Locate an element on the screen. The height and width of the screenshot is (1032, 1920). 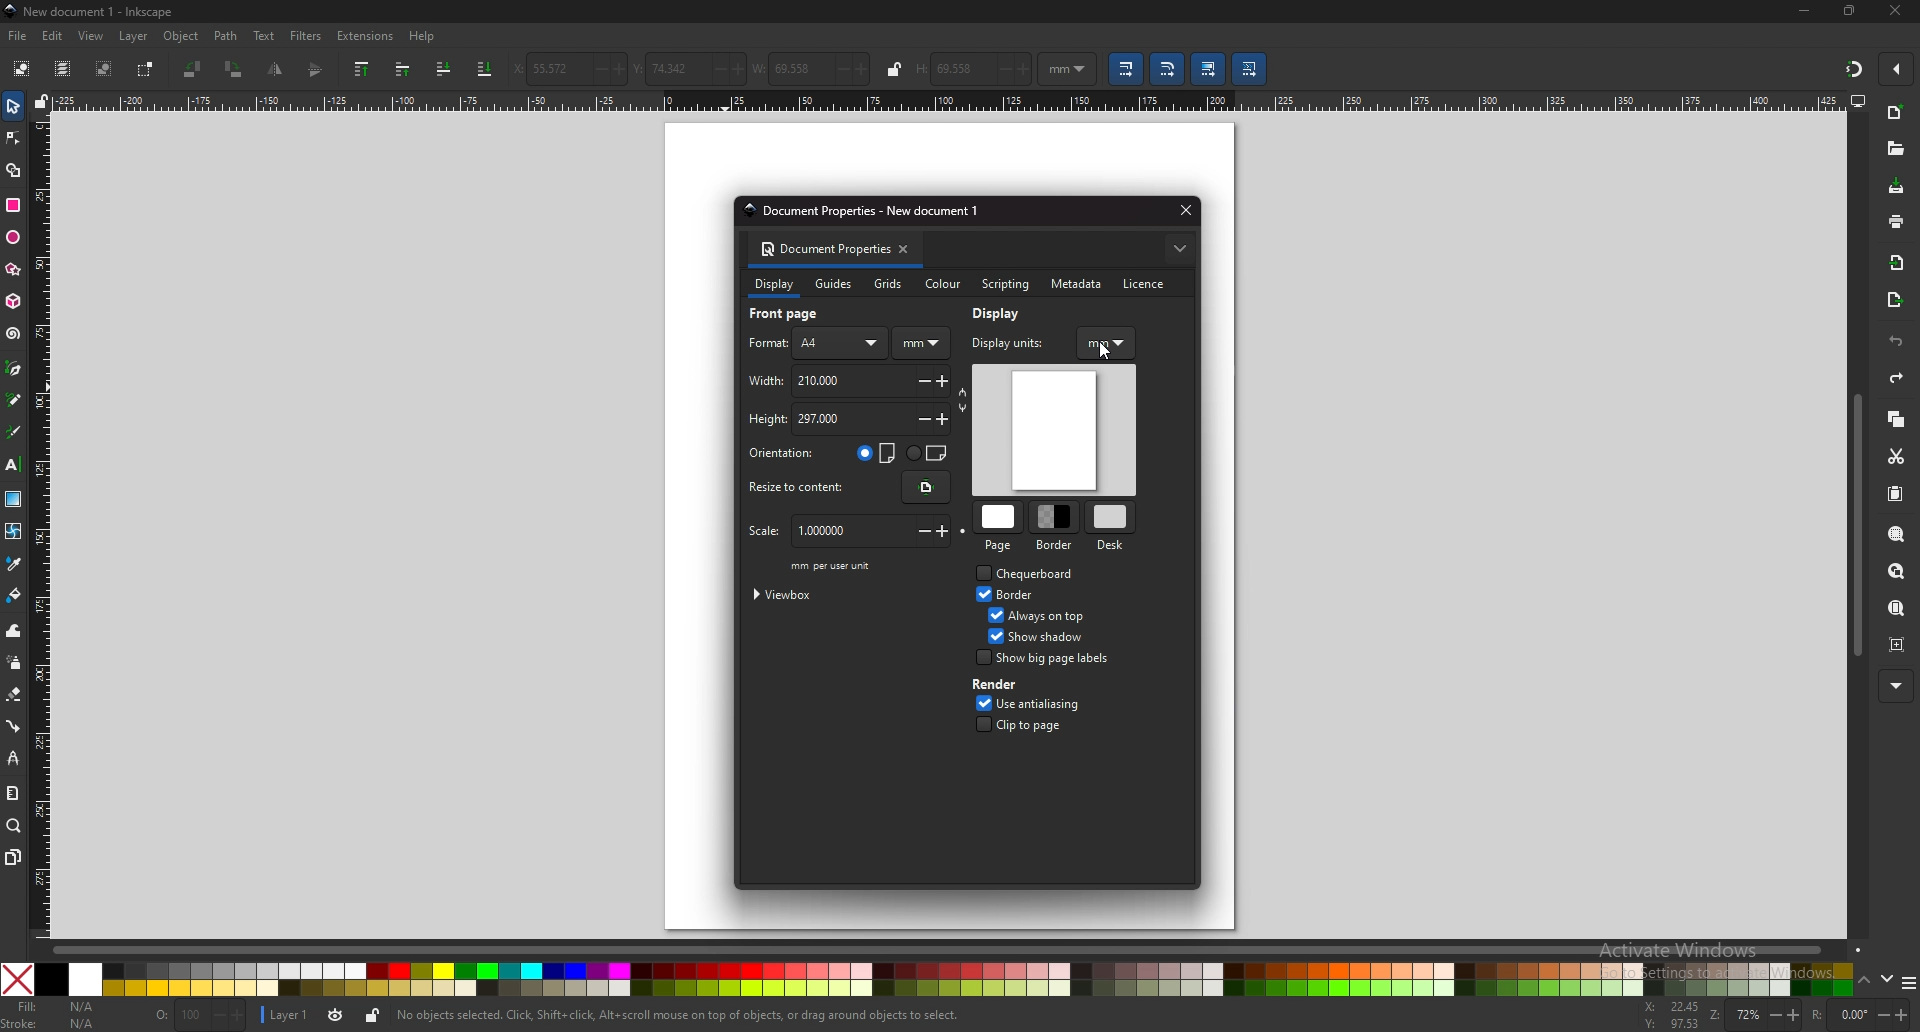
horizontal coordinate is located at coordinates (540, 70).